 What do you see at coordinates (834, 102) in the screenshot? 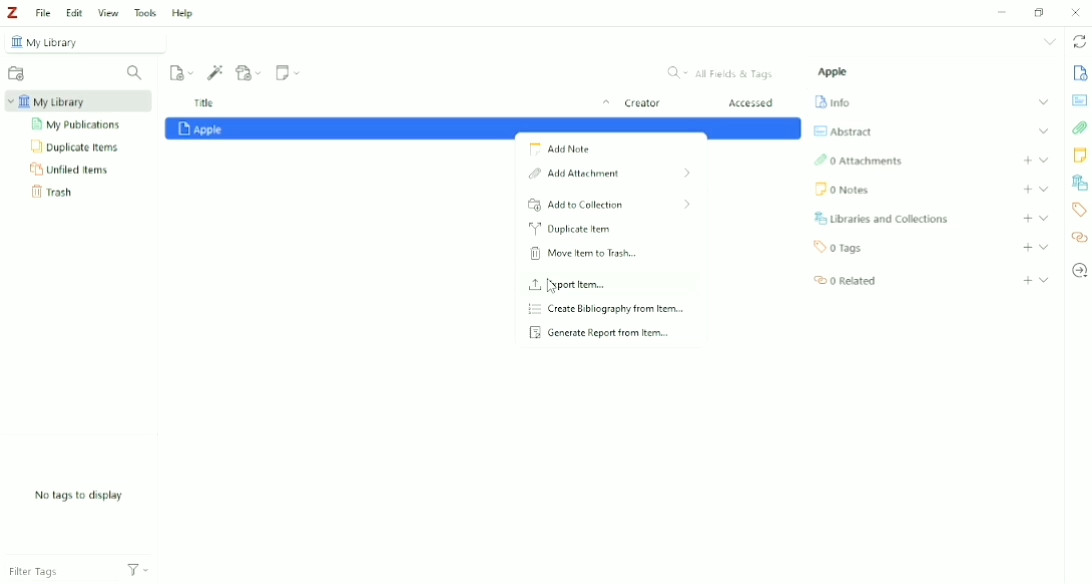
I see `Info` at bounding box center [834, 102].